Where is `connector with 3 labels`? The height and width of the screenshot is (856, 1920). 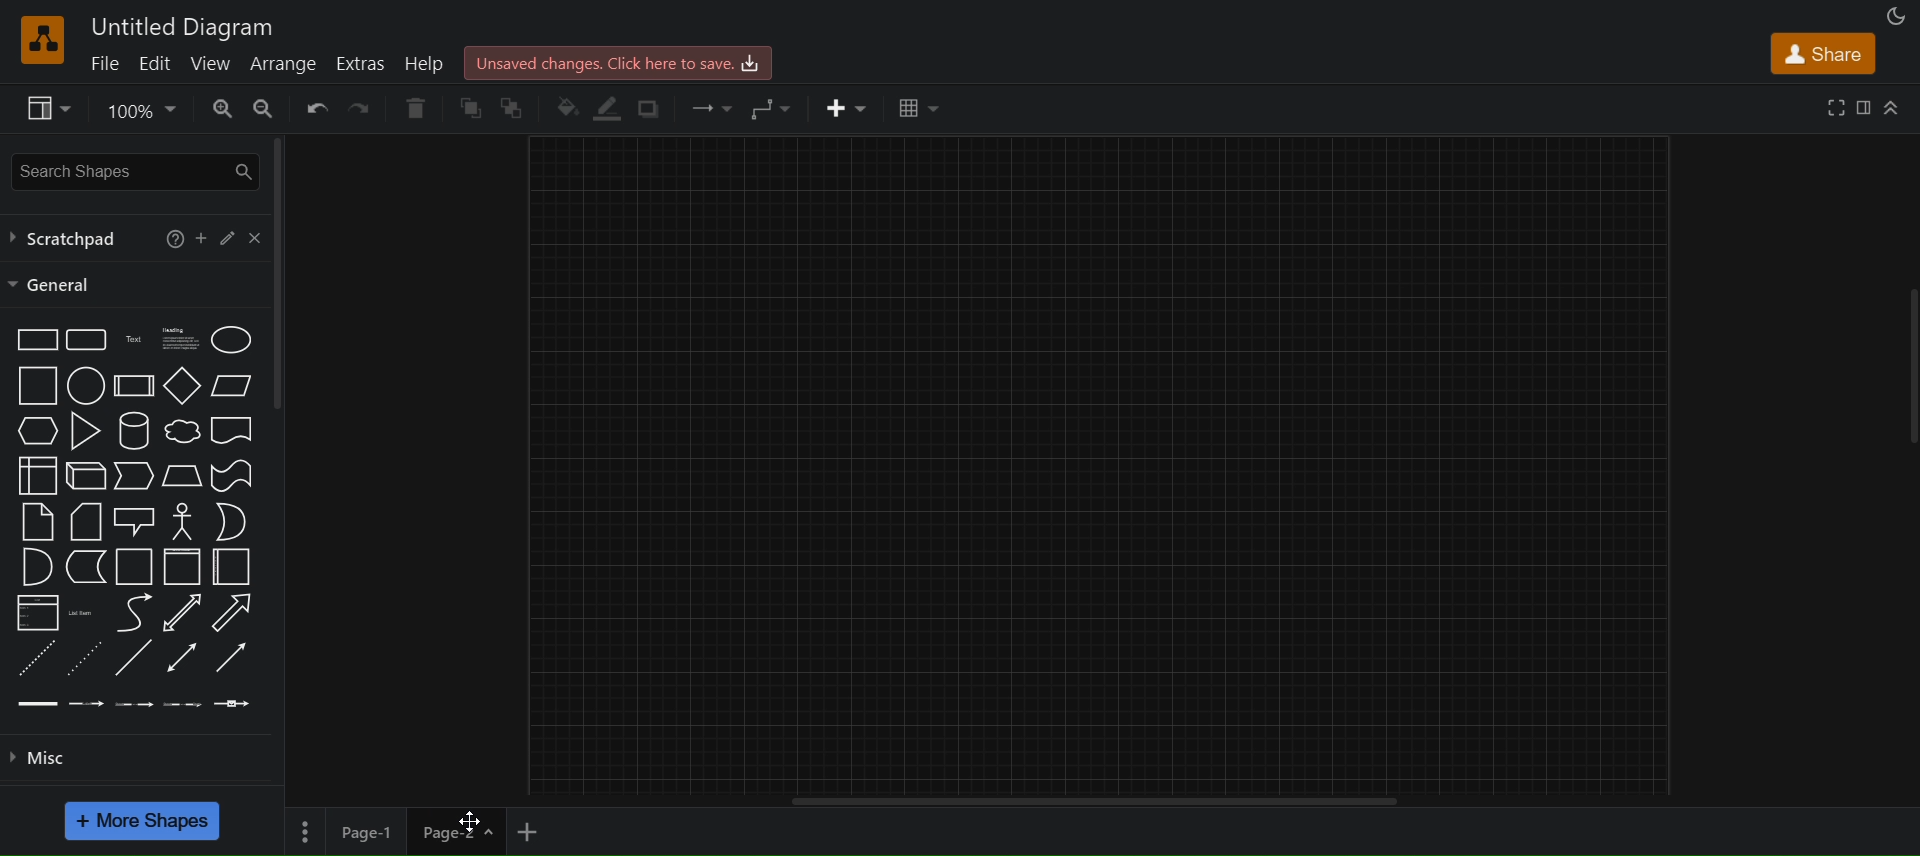 connector with 3 labels is located at coordinates (180, 703).